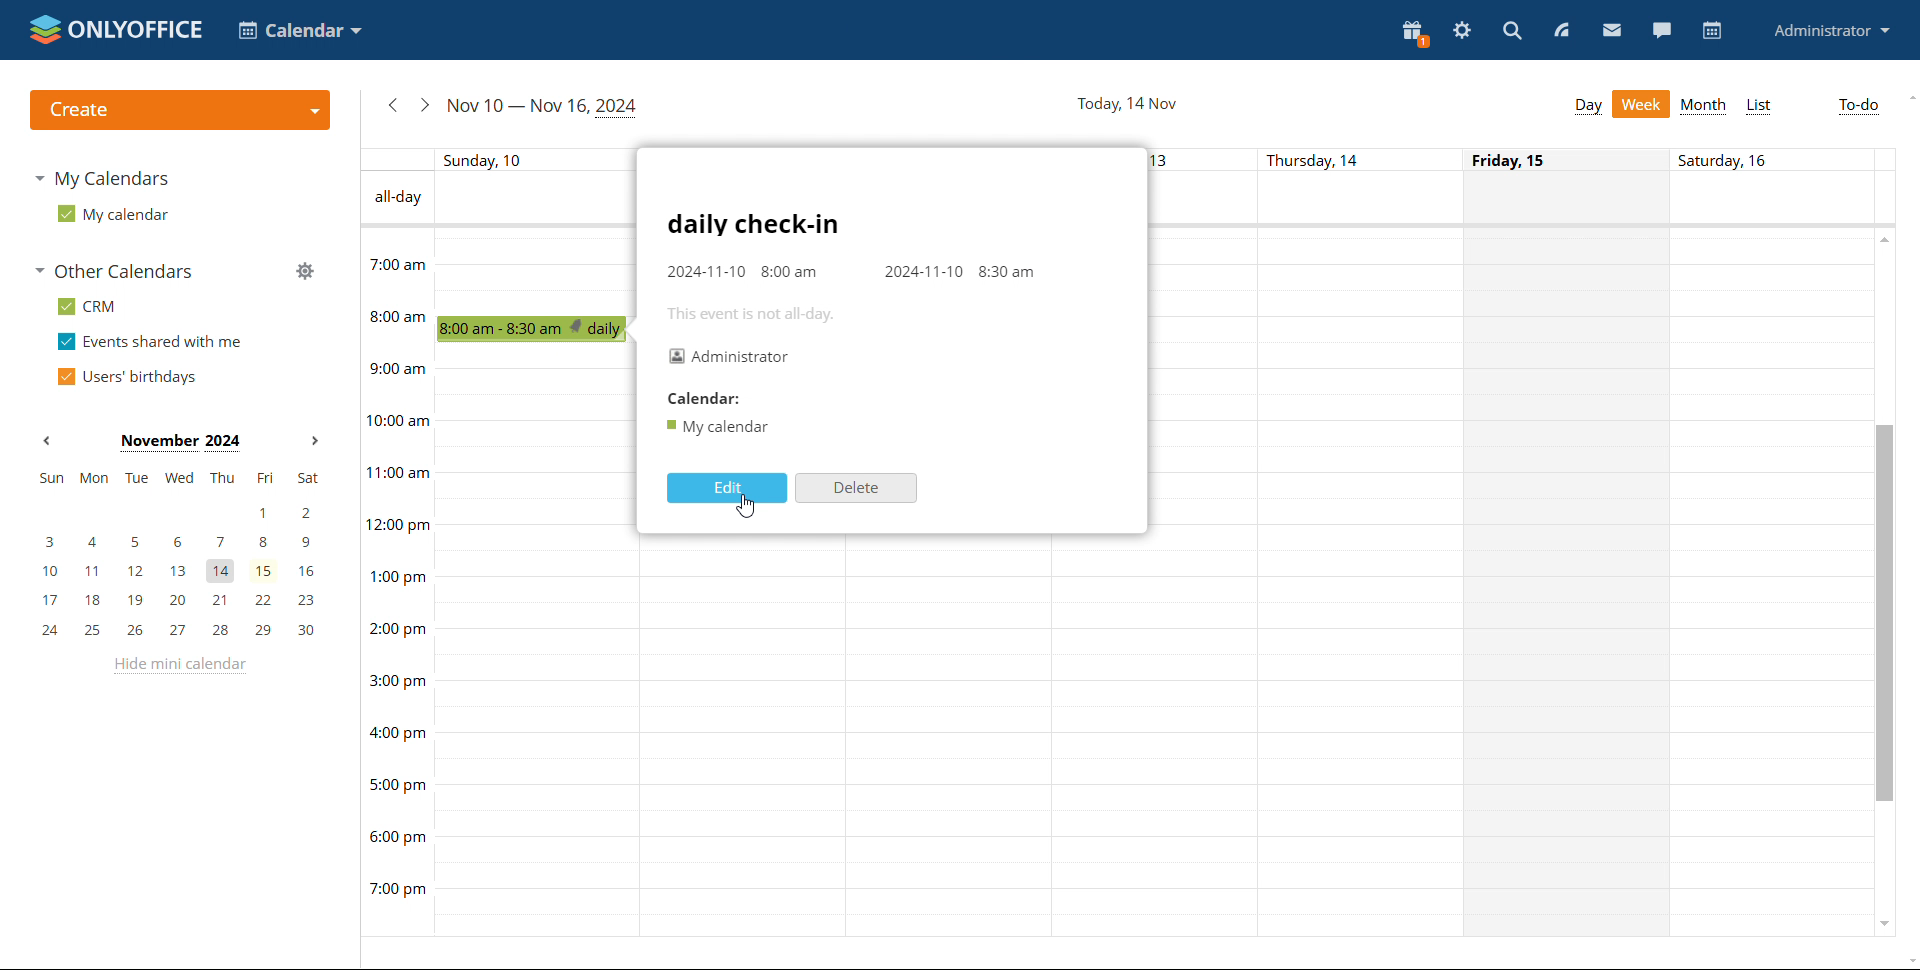 This screenshot has width=1920, height=970. What do you see at coordinates (1908, 97) in the screenshot?
I see `scroll up` at bounding box center [1908, 97].